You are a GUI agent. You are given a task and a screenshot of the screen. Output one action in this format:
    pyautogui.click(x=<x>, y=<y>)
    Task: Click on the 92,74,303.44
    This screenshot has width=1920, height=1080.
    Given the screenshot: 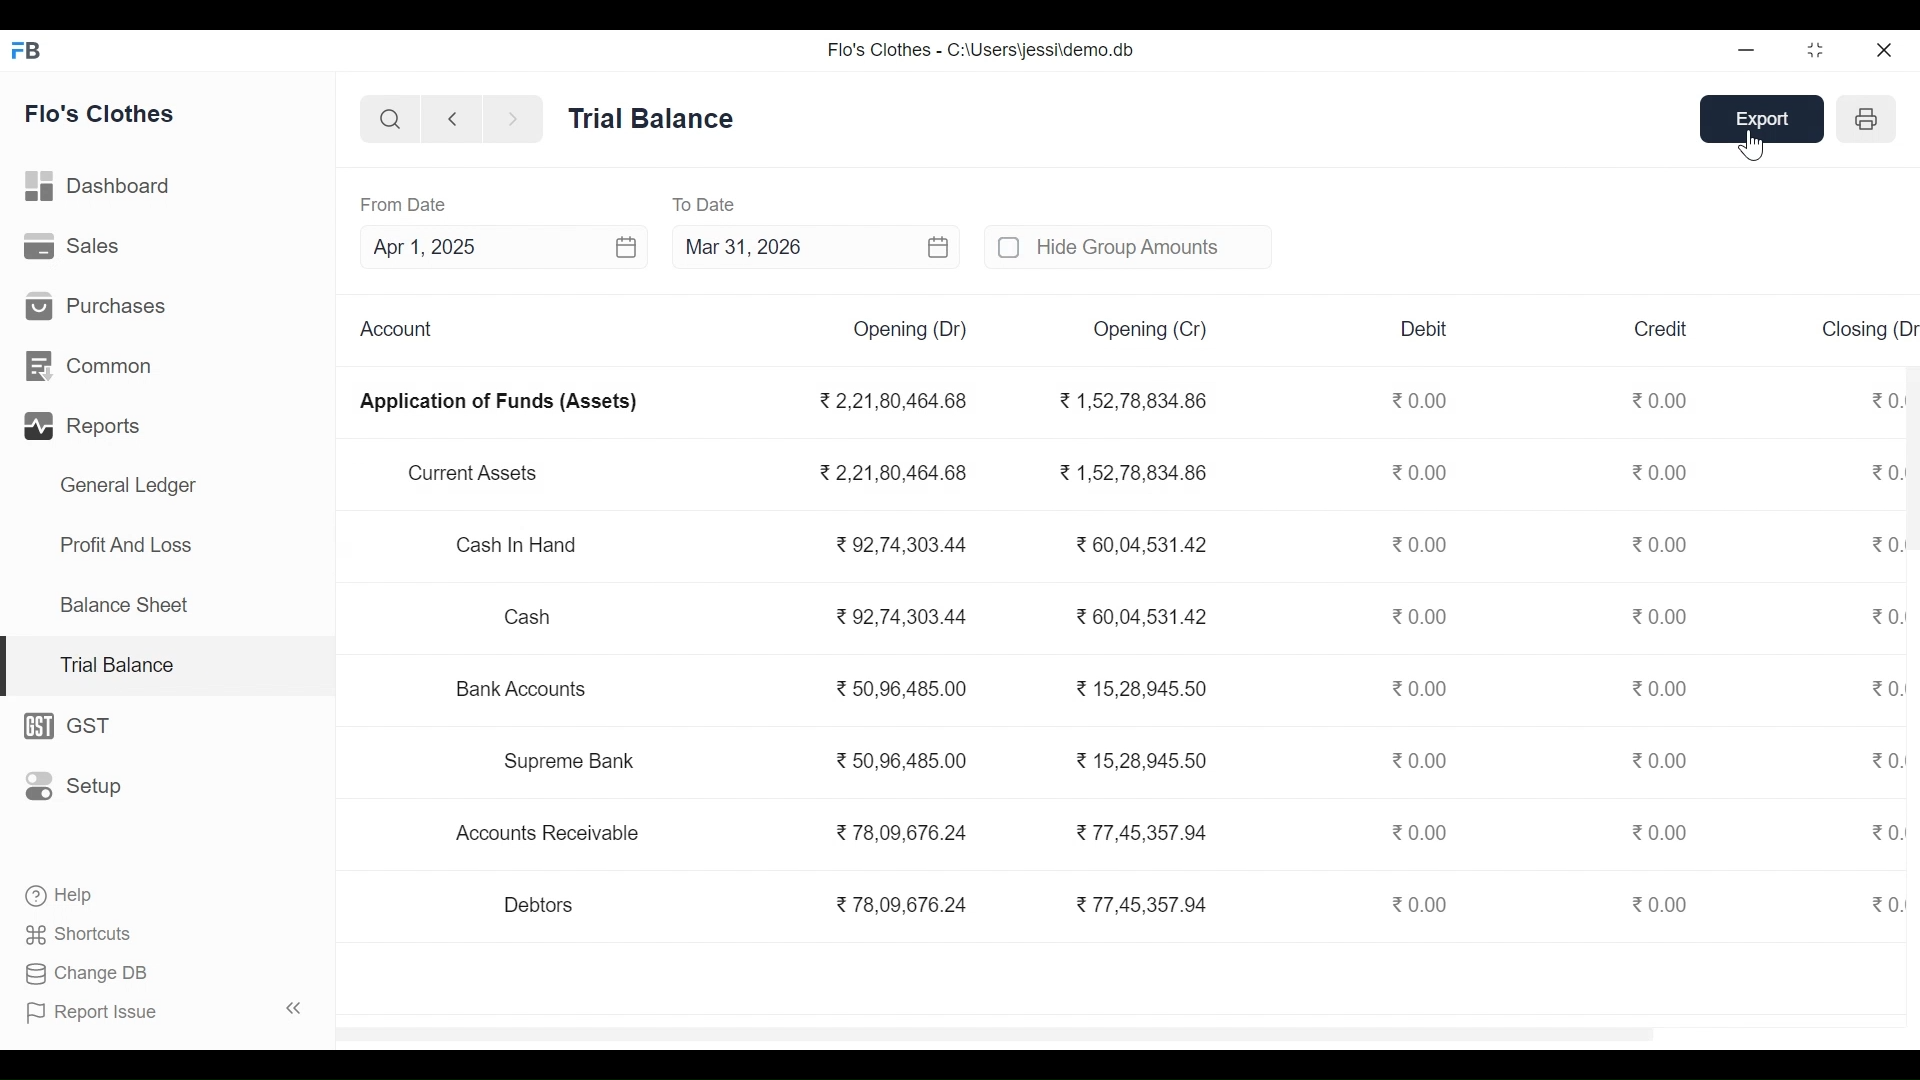 What is the action you would take?
    pyautogui.click(x=900, y=544)
    